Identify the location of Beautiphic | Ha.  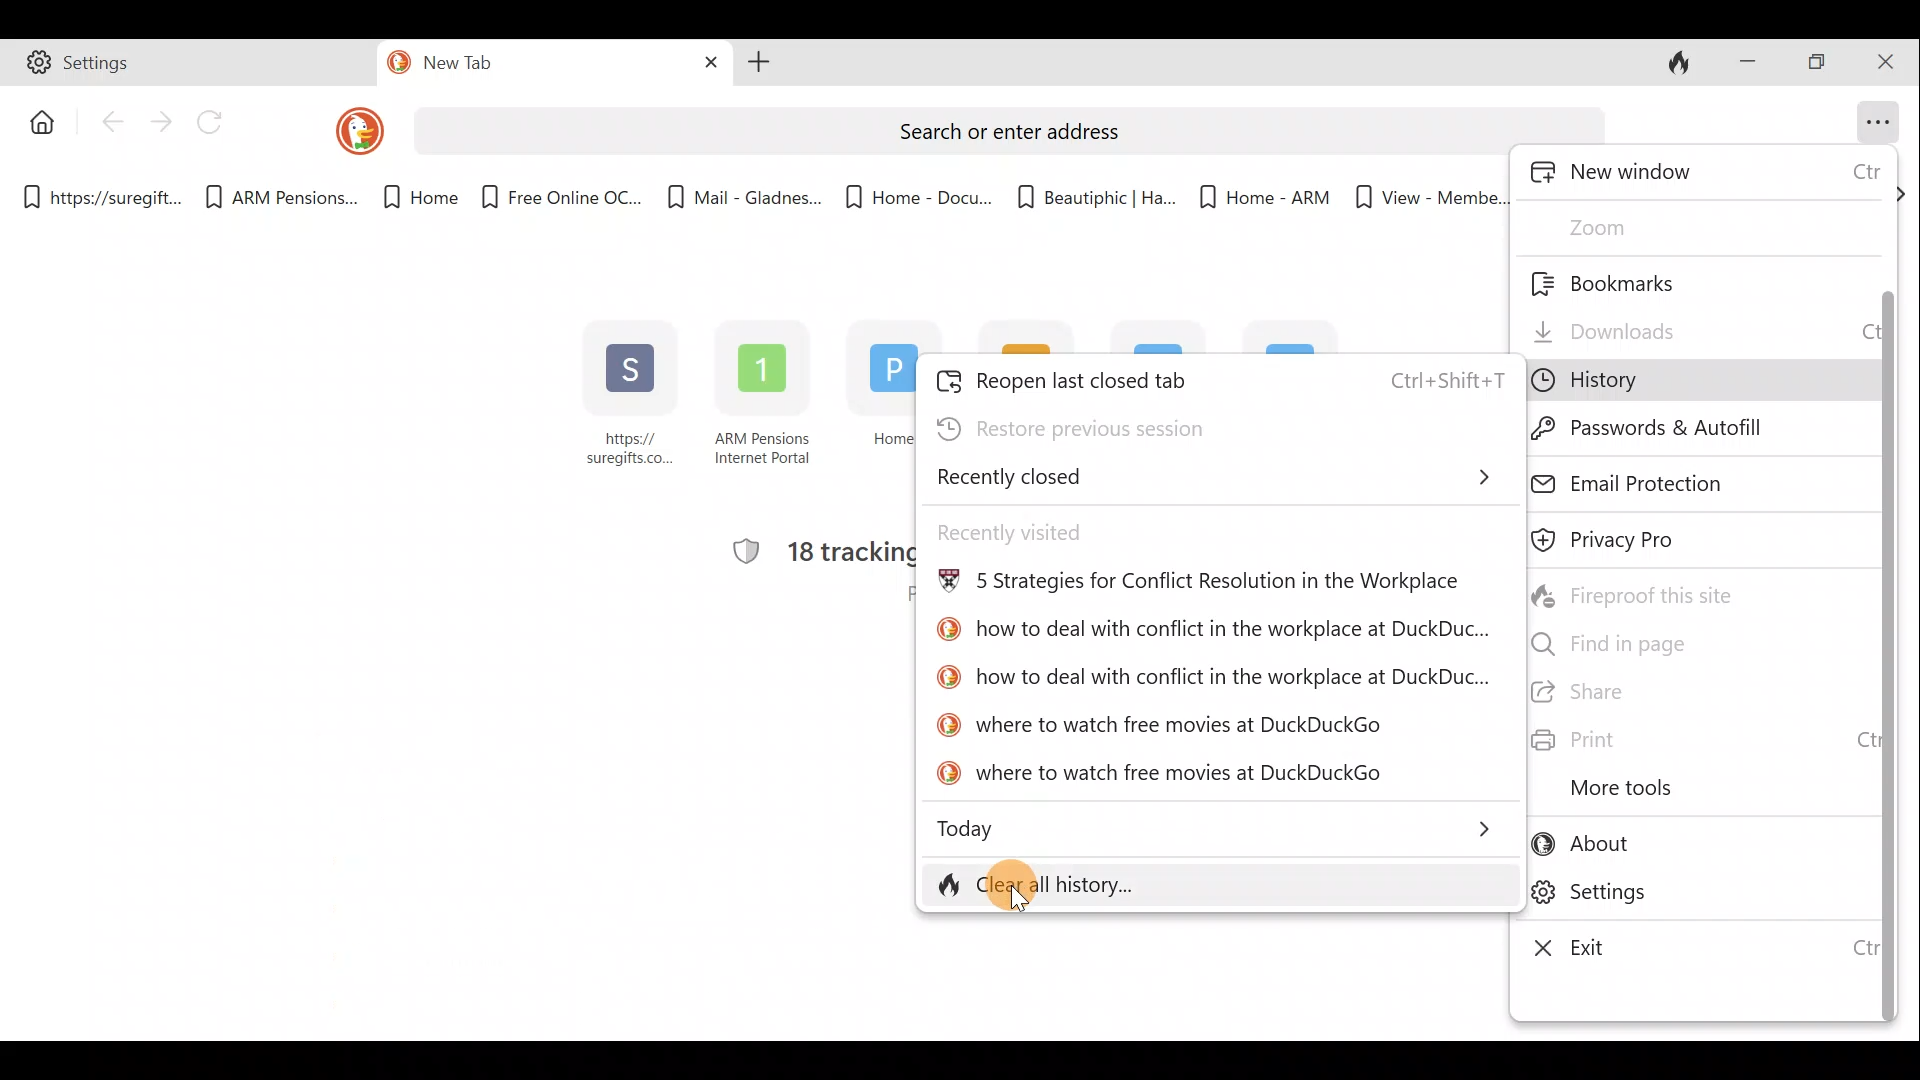
(1092, 193).